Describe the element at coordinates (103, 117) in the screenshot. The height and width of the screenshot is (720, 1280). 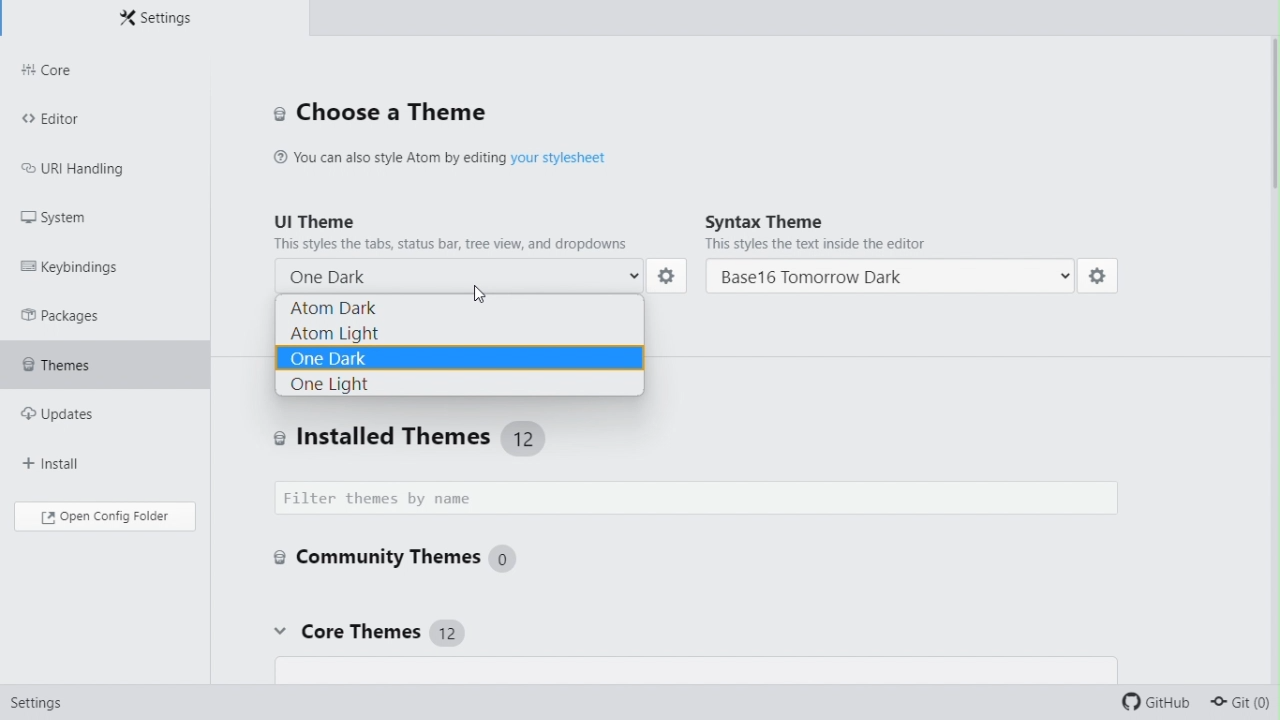
I see `Editor` at that location.